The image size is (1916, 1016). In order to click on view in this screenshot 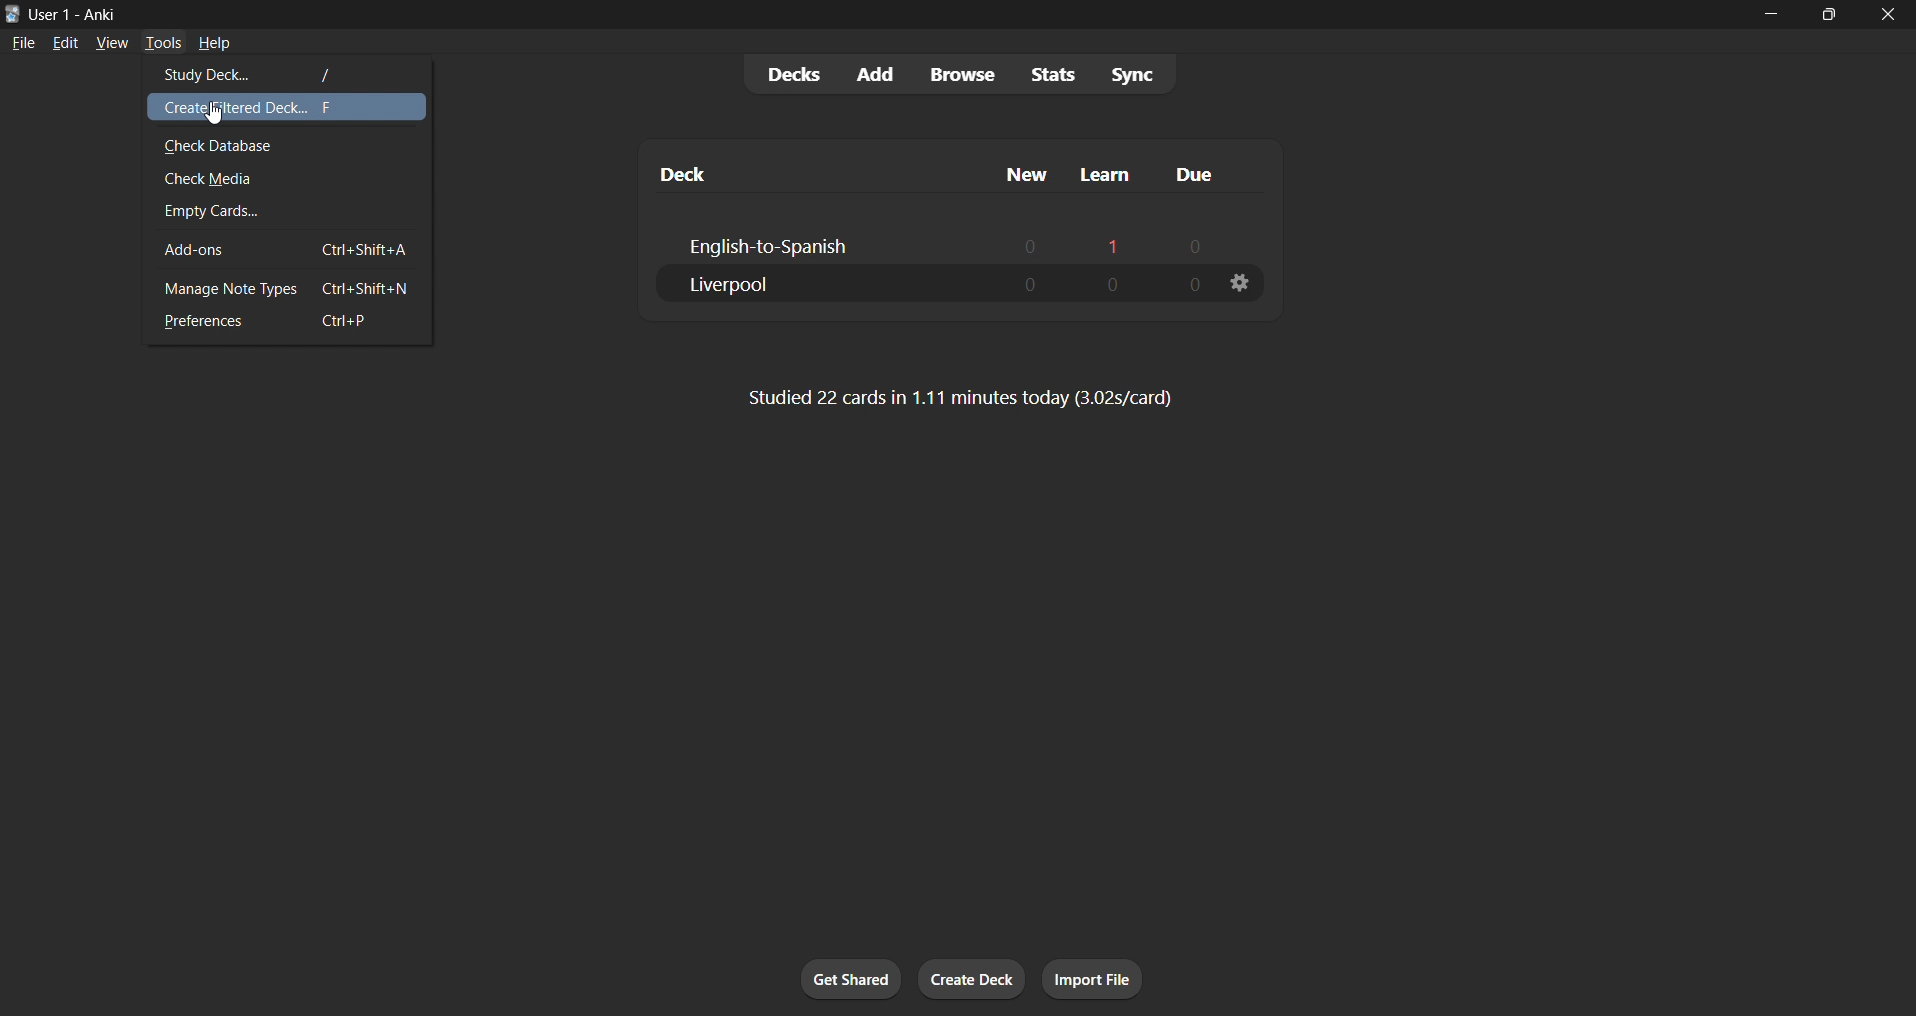, I will do `click(106, 46)`.